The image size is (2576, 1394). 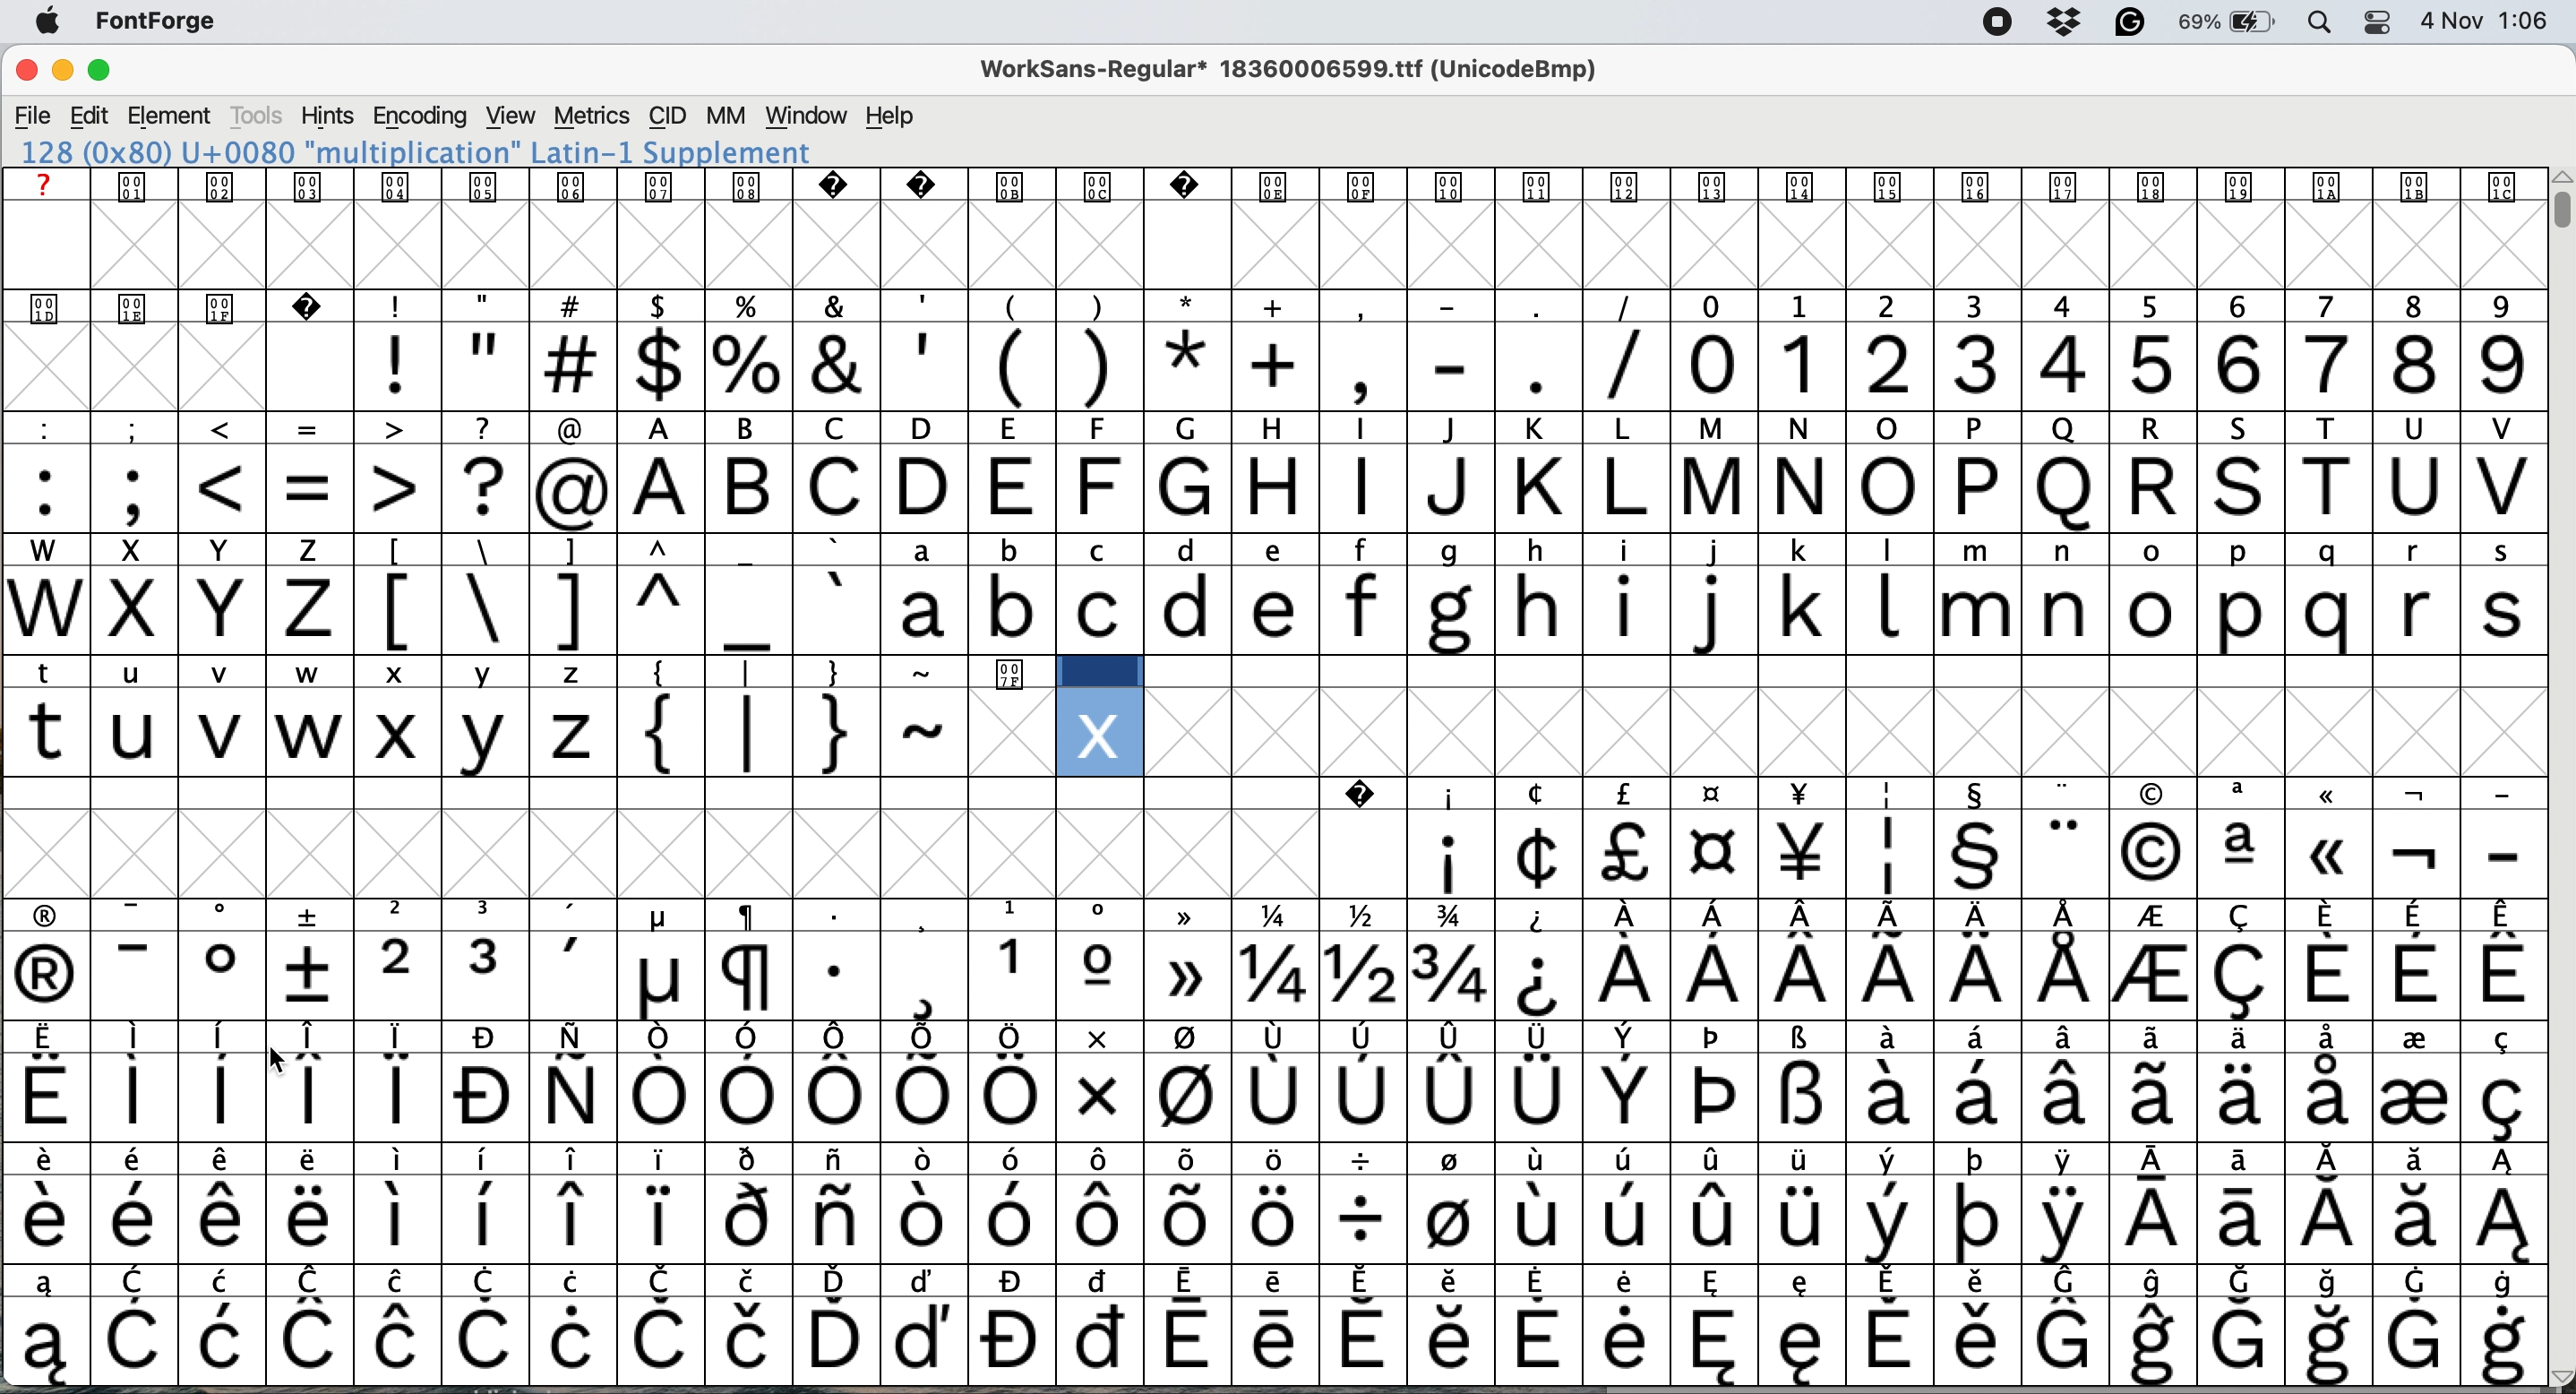 I want to click on file, so click(x=32, y=114).